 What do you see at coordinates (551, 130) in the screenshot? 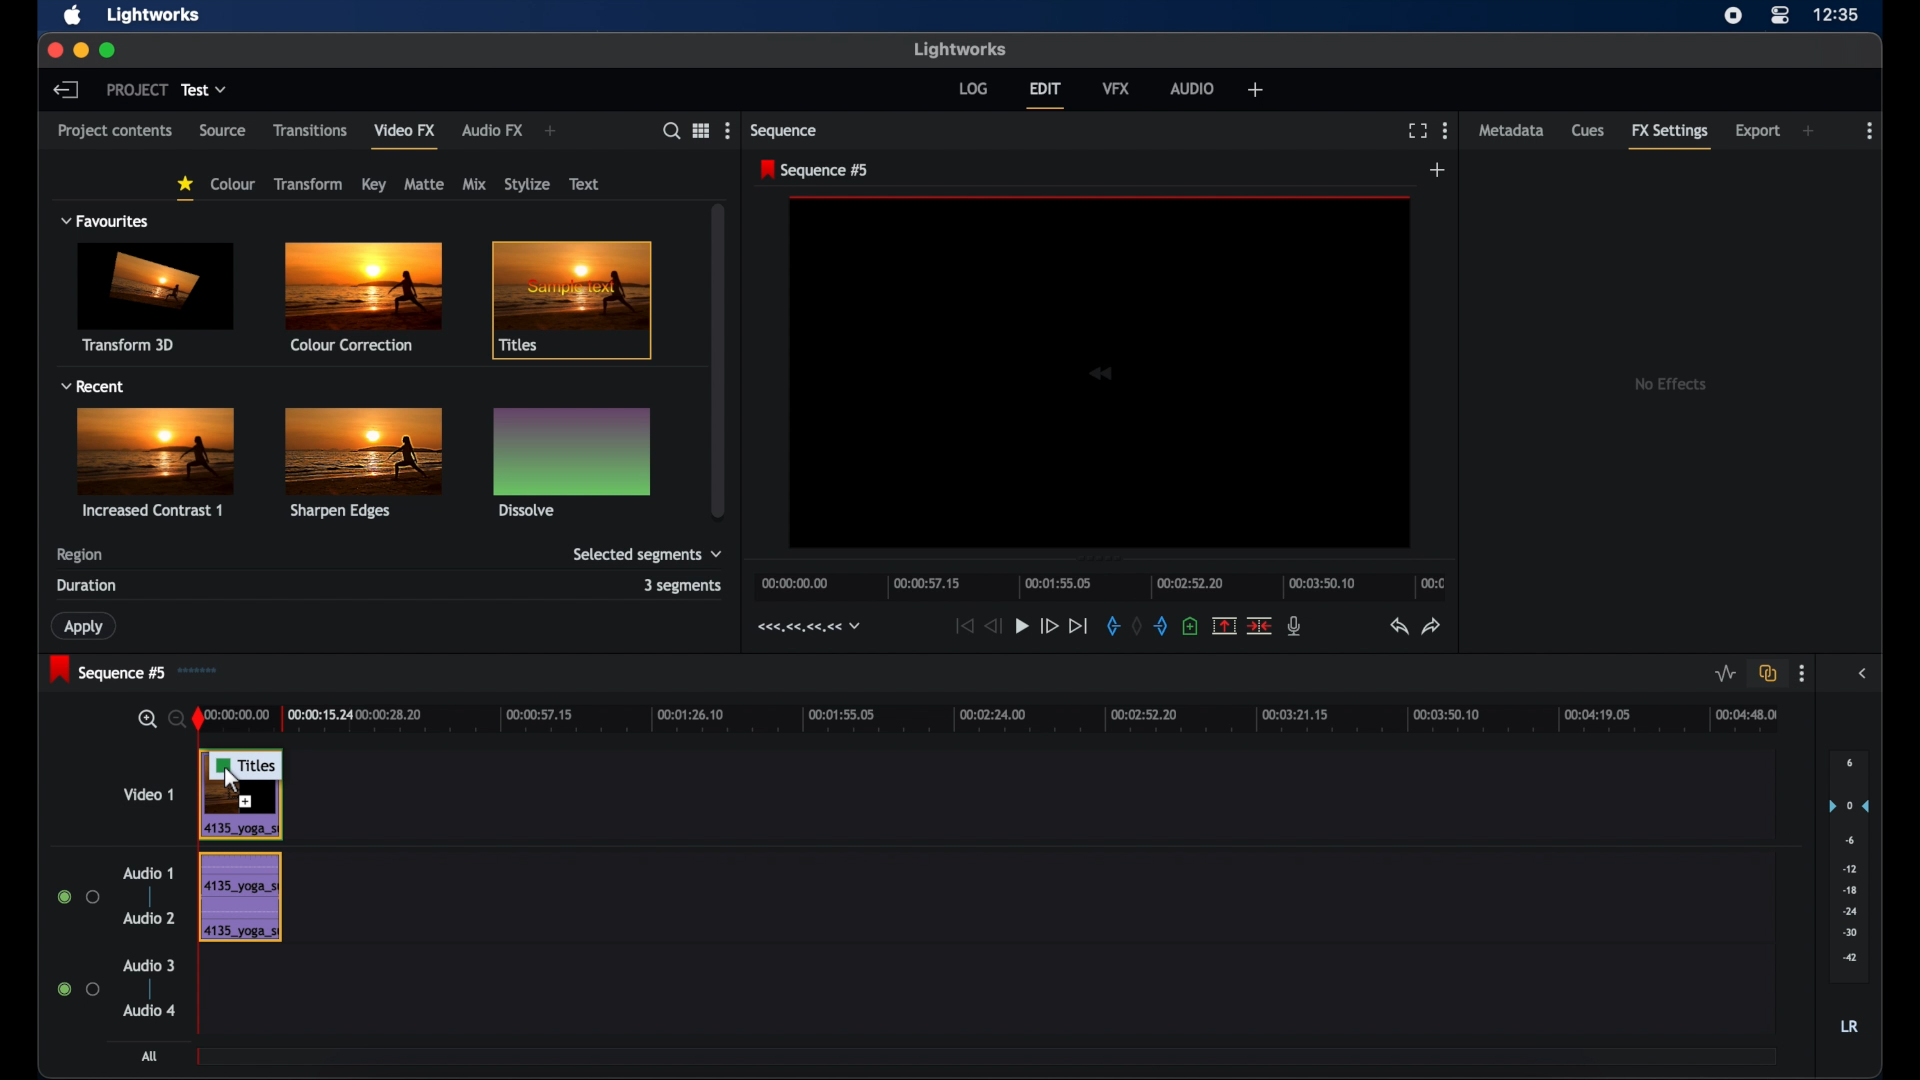
I see `add` at bounding box center [551, 130].